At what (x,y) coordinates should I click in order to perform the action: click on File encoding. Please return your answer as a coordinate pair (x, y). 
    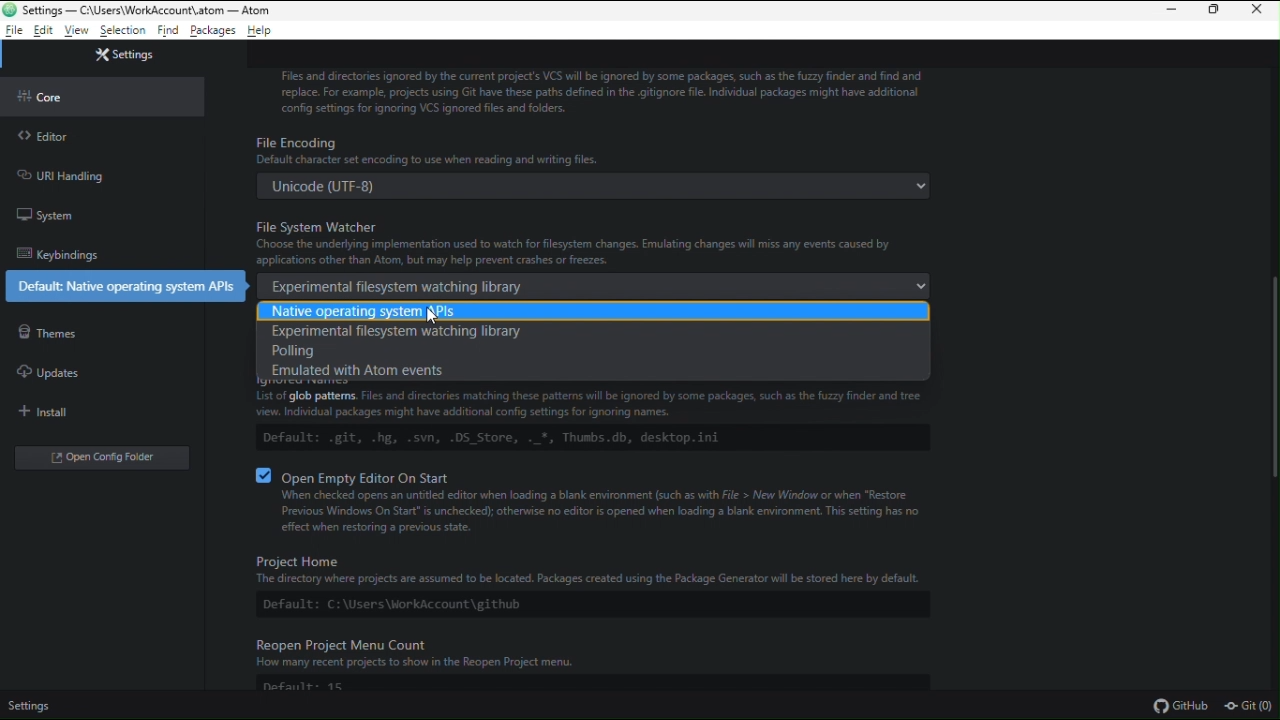
    Looking at the image, I should click on (592, 166).